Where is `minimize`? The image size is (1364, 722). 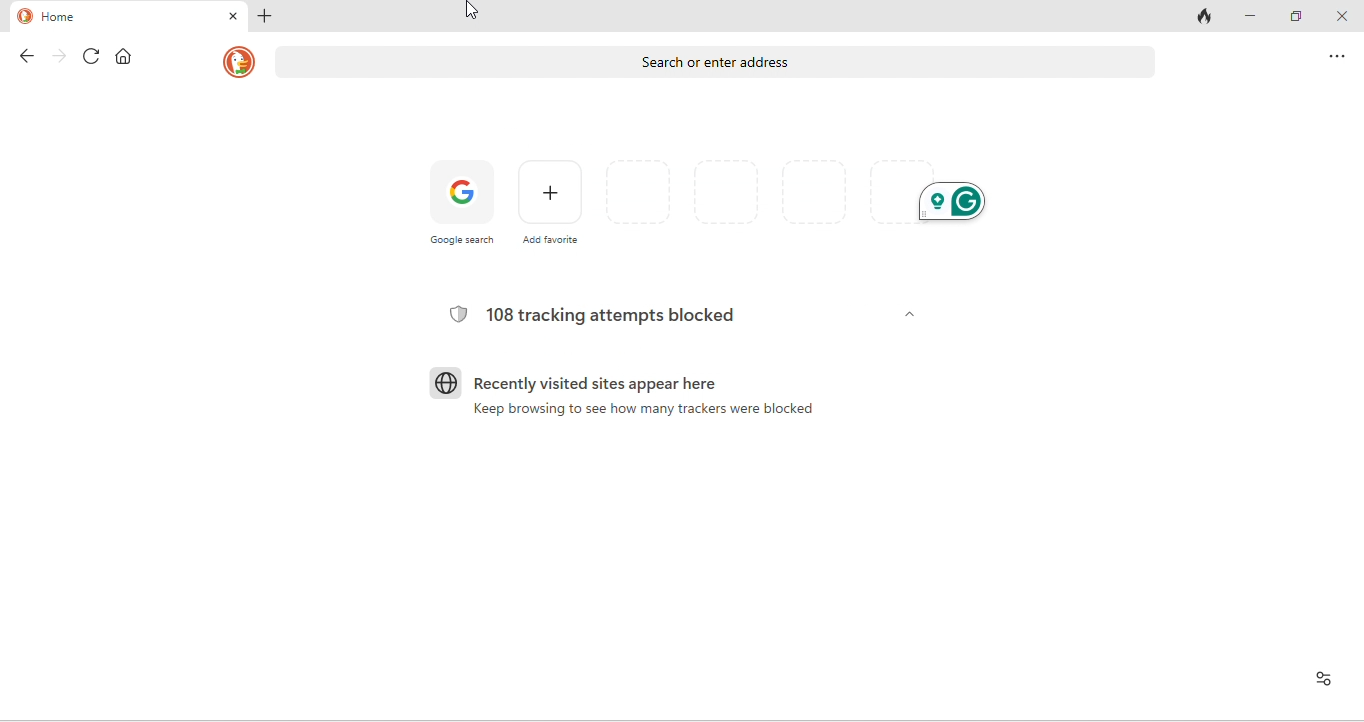 minimize is located at coordinates (1248, 16).